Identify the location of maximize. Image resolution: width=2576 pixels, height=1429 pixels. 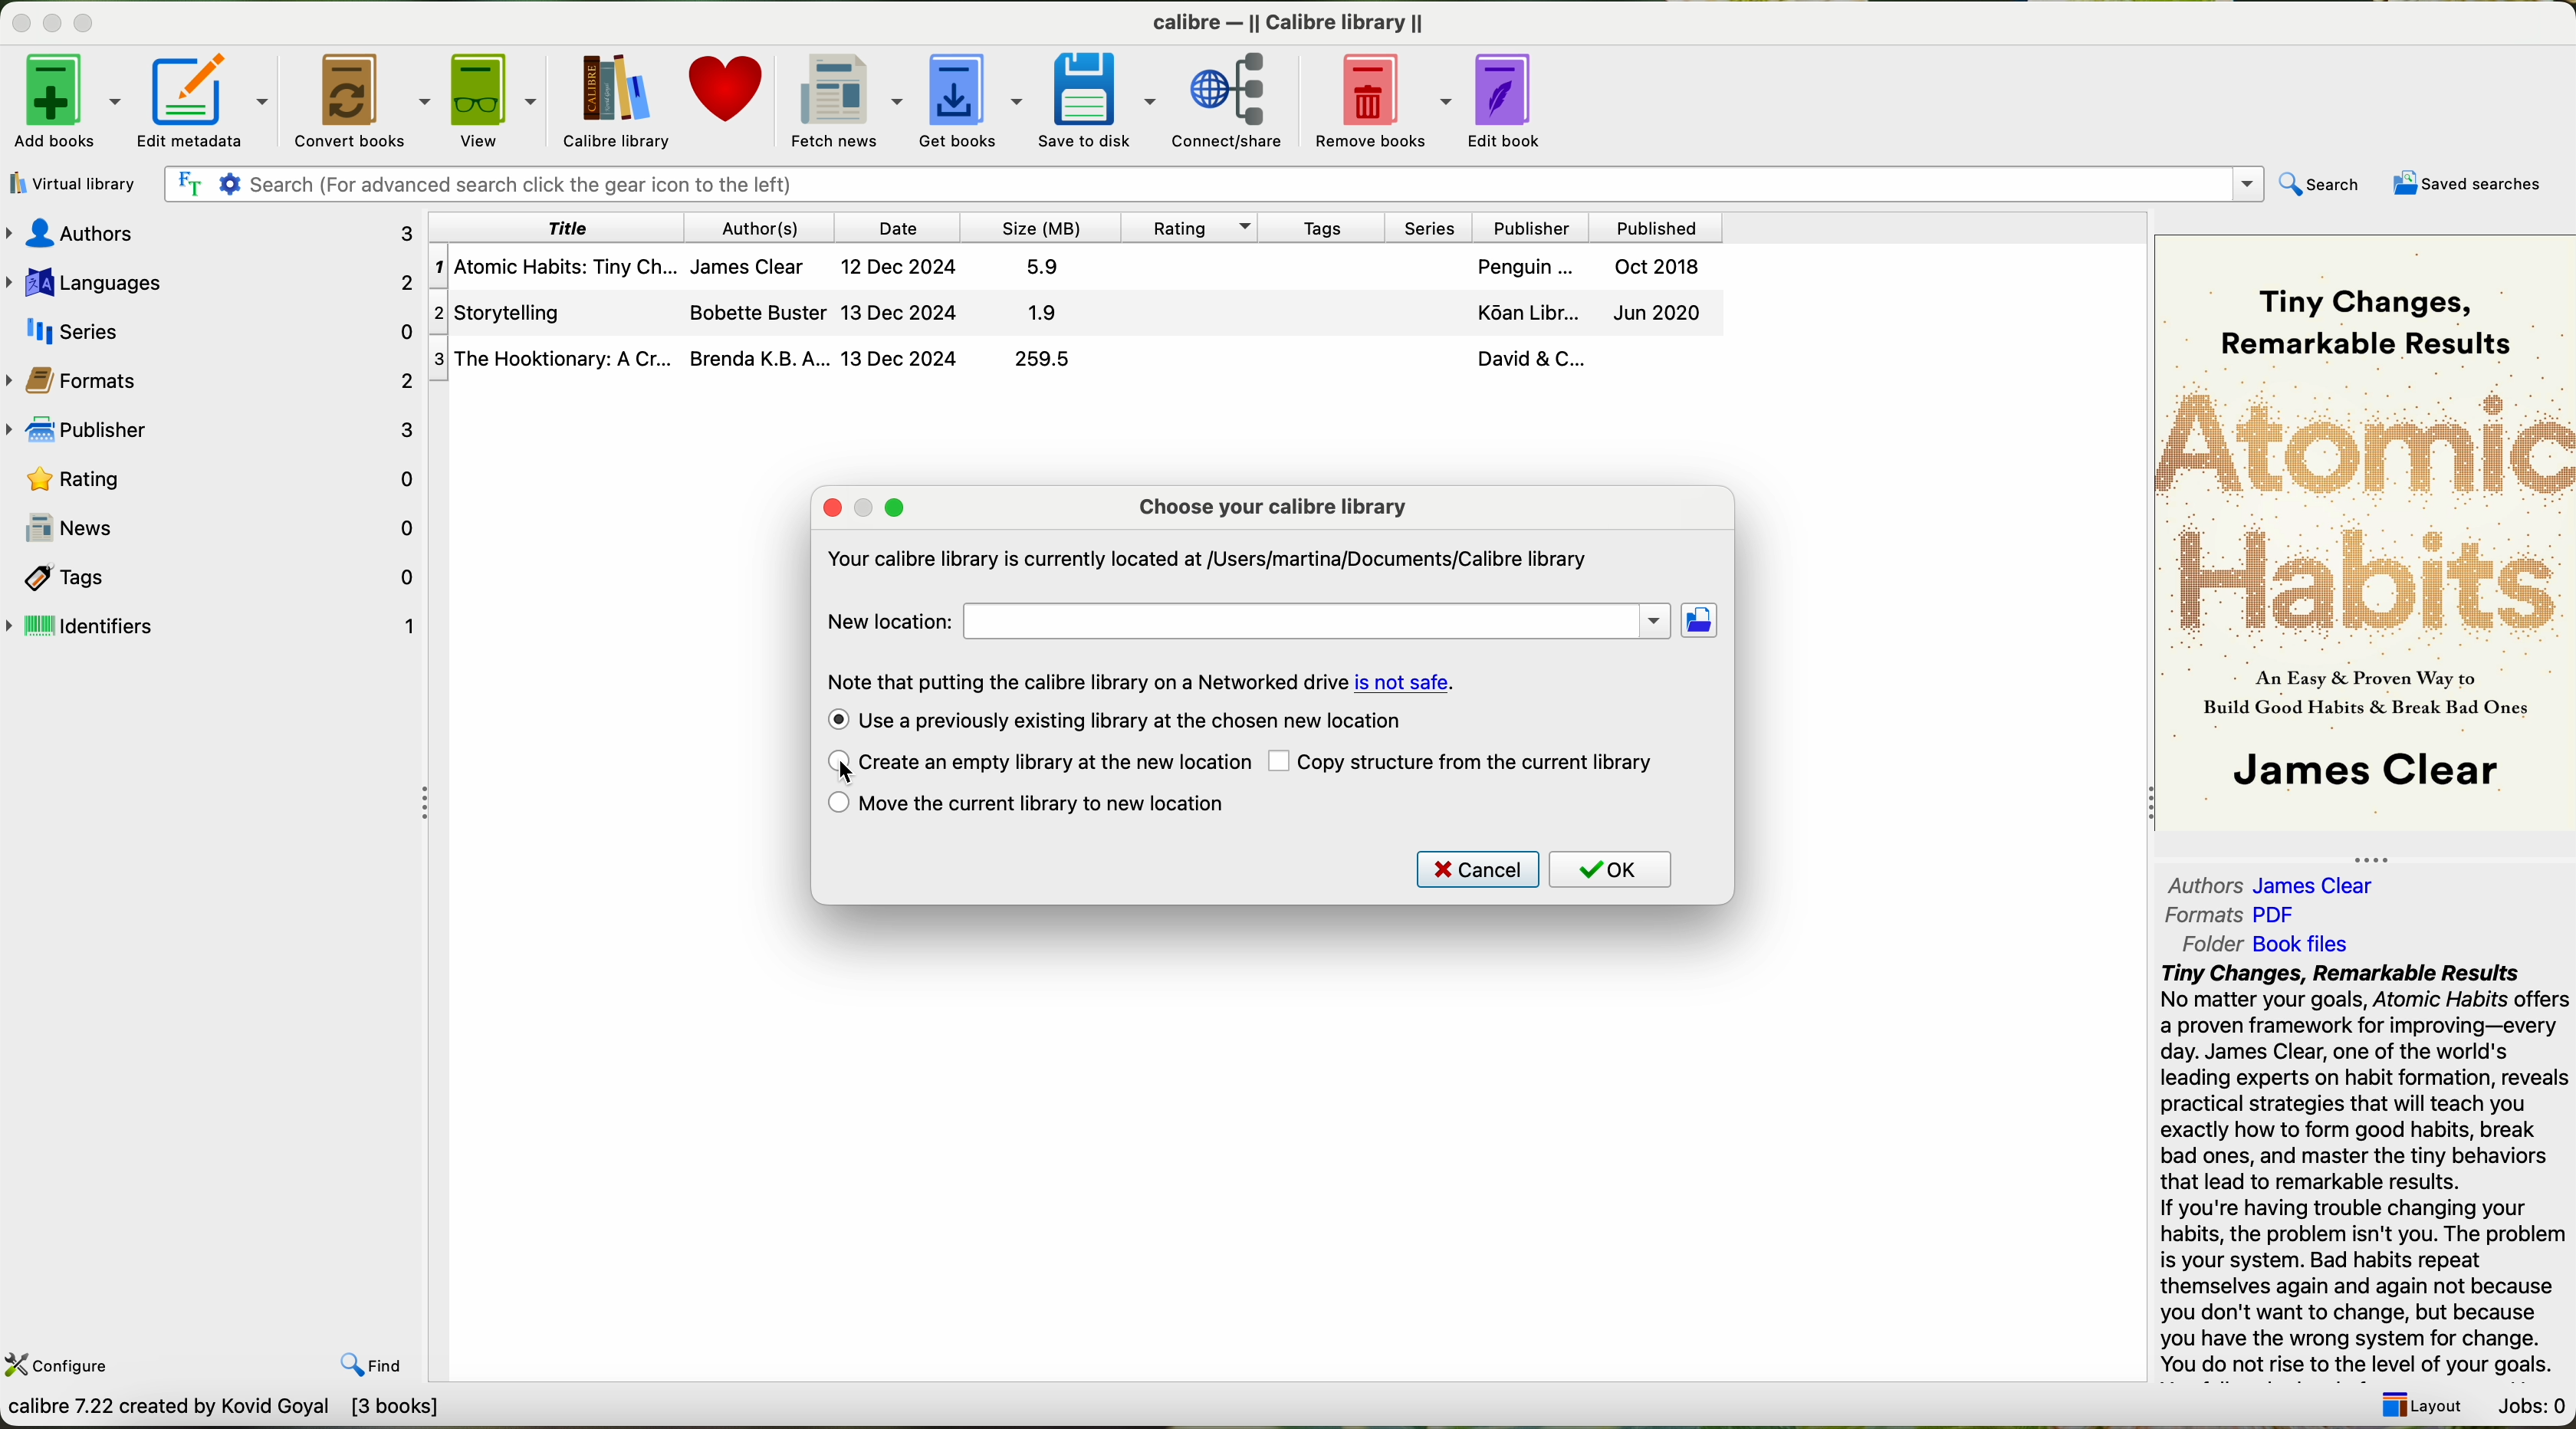
(895, 508).